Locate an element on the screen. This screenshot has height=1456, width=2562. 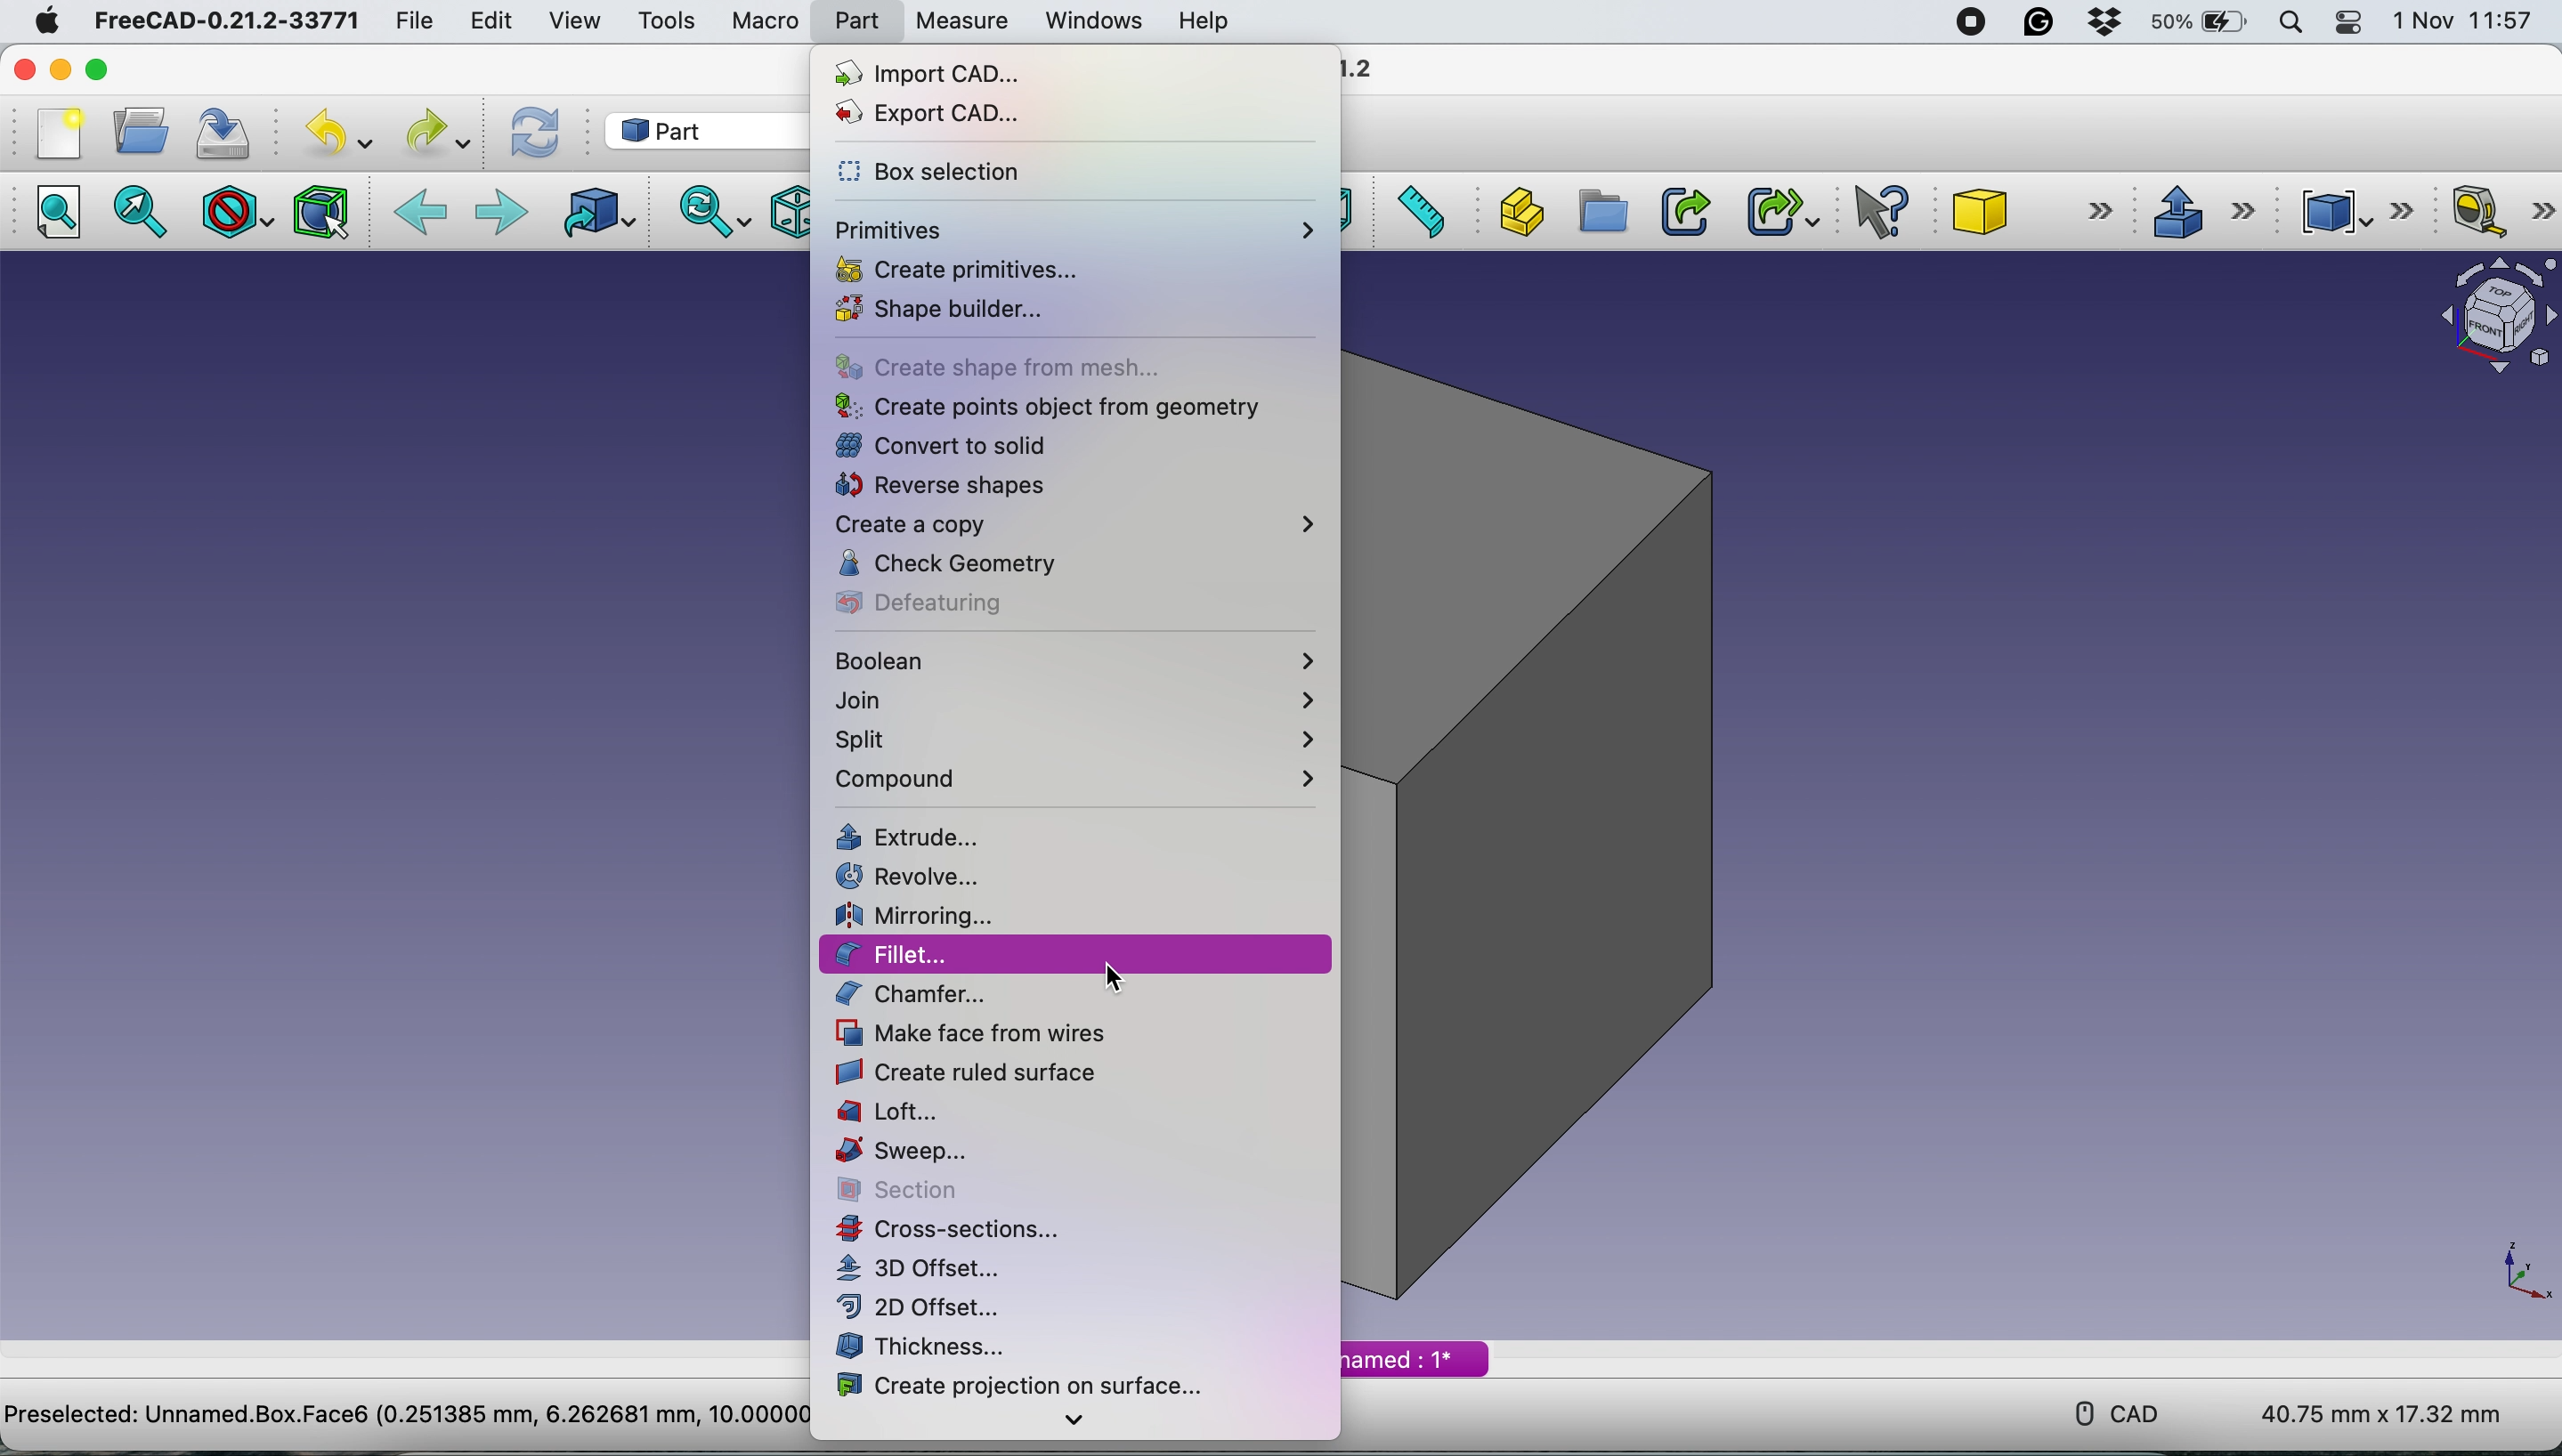
measure is located at coordinates (961, 22).